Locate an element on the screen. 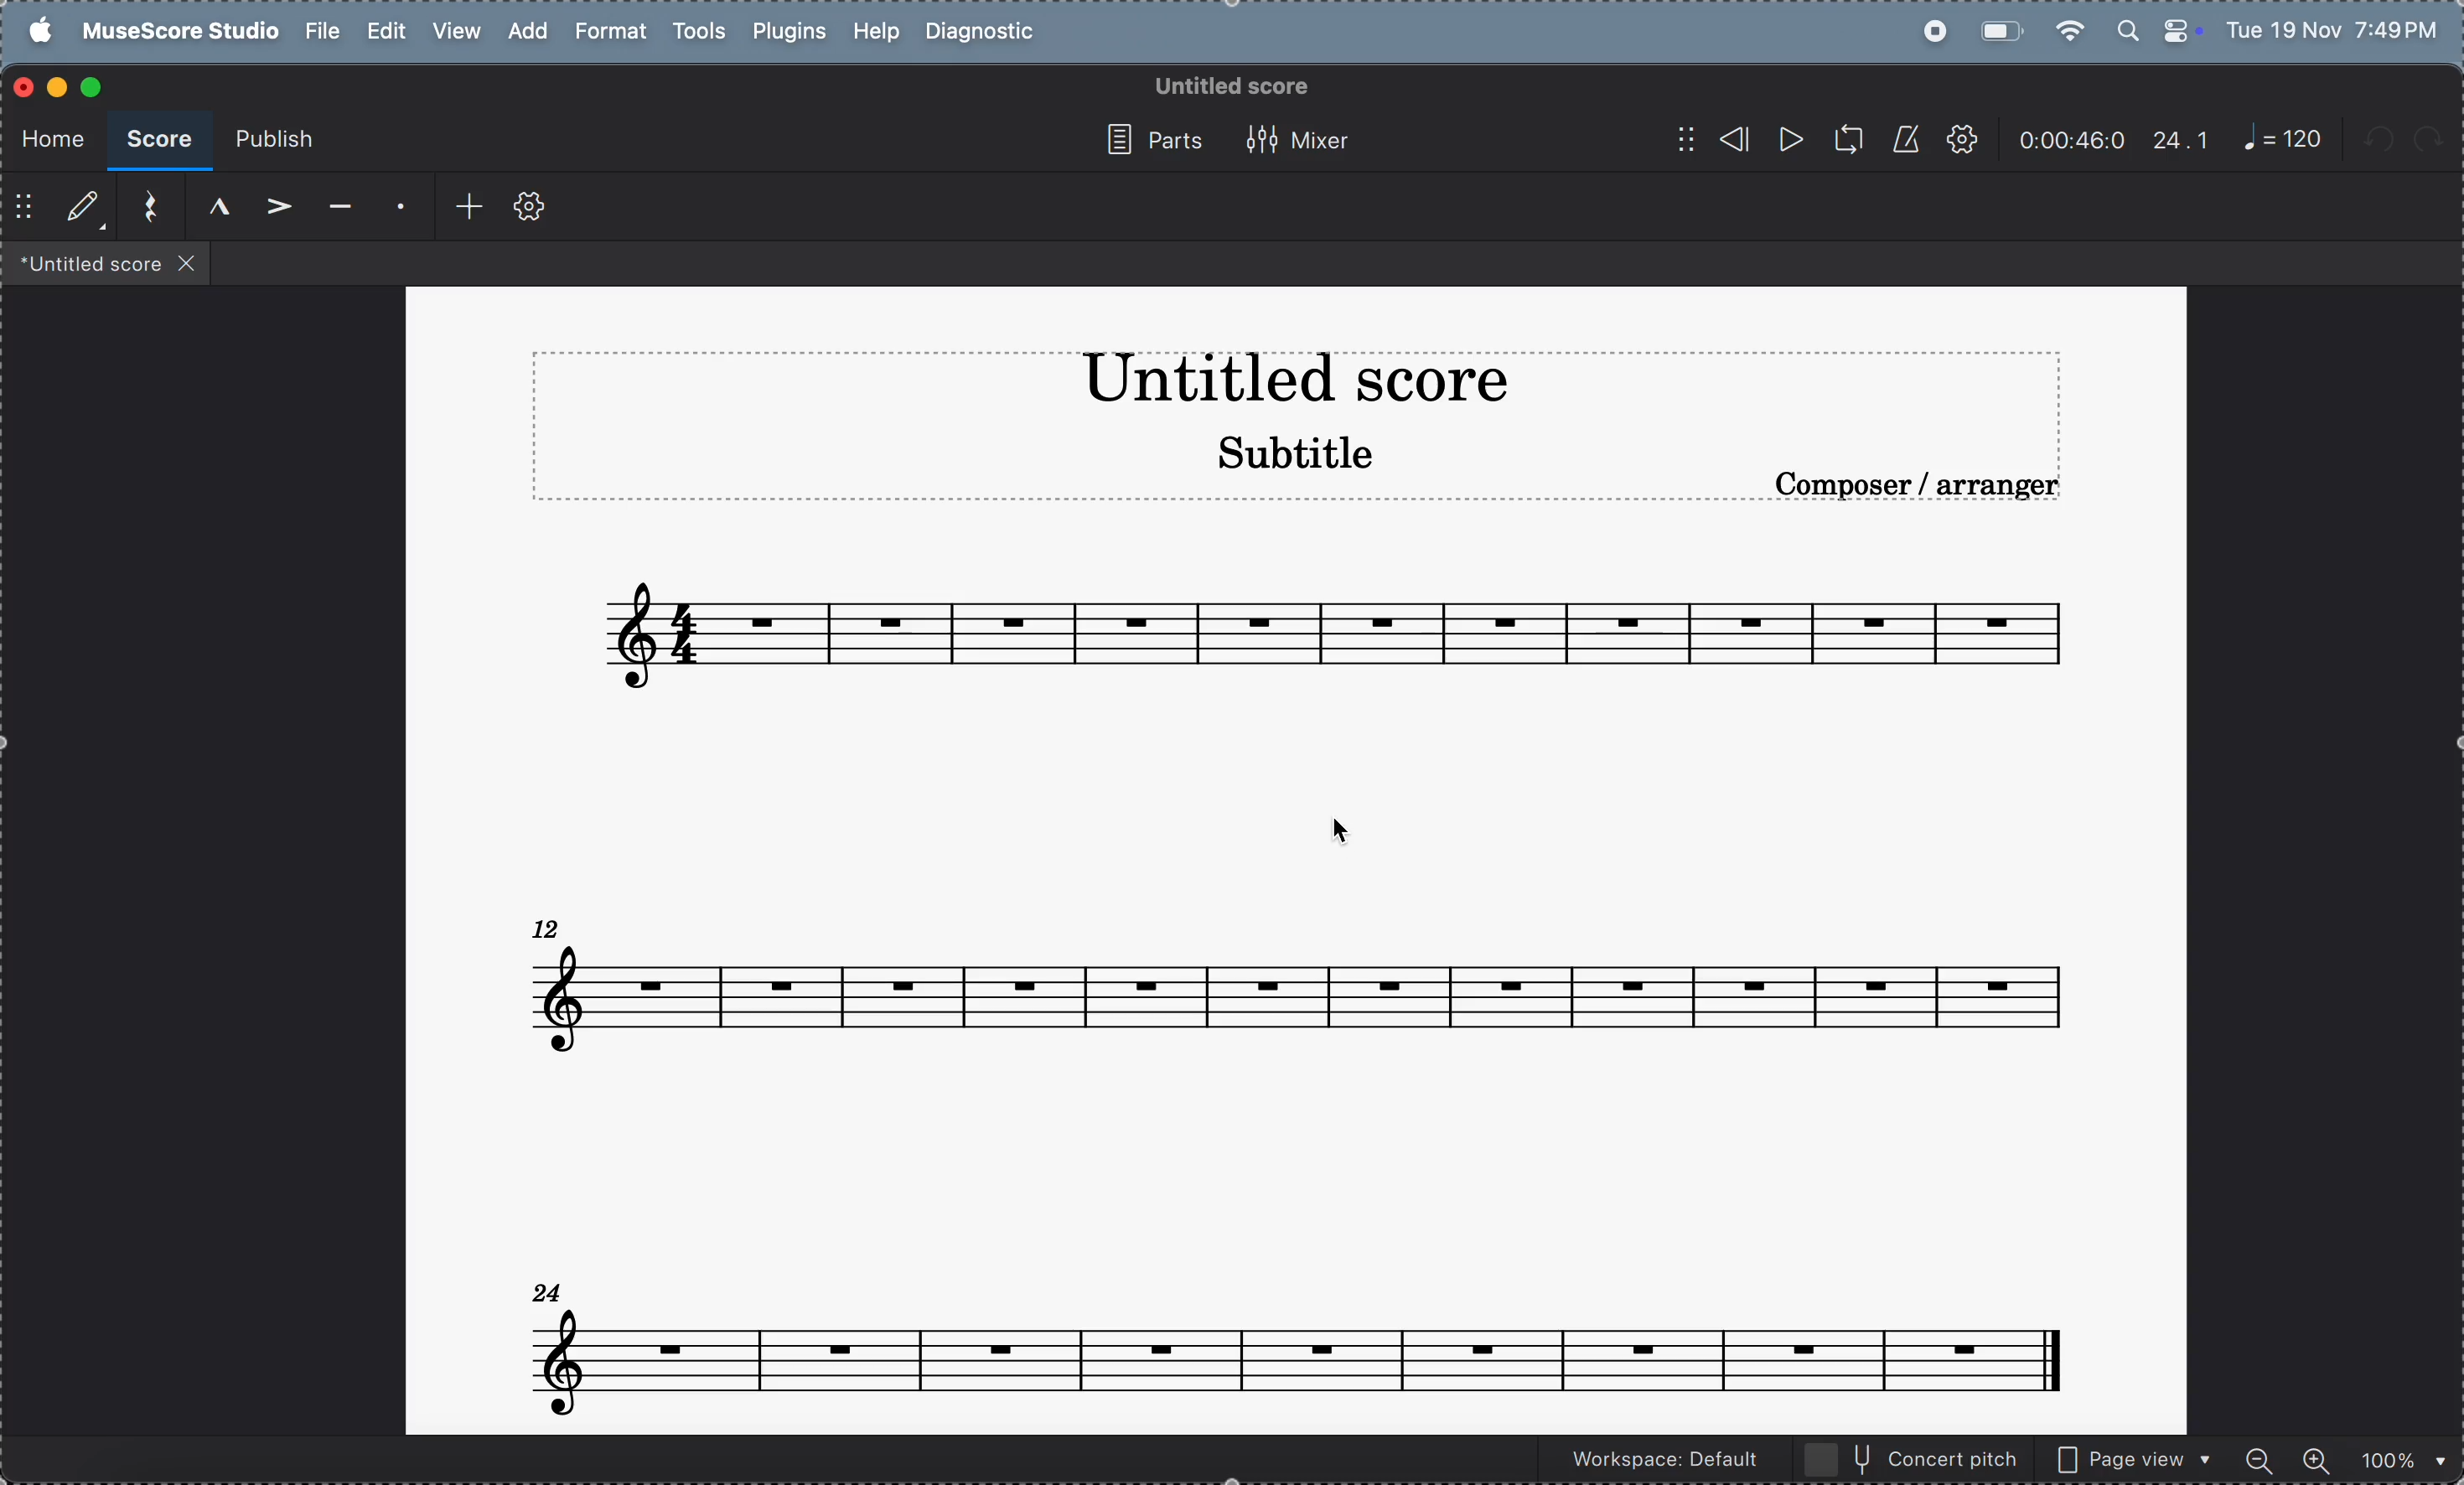 Image resolution: width=2464 pixels, height=1485 pixels. apple menu is located at coordinates (33, 30).